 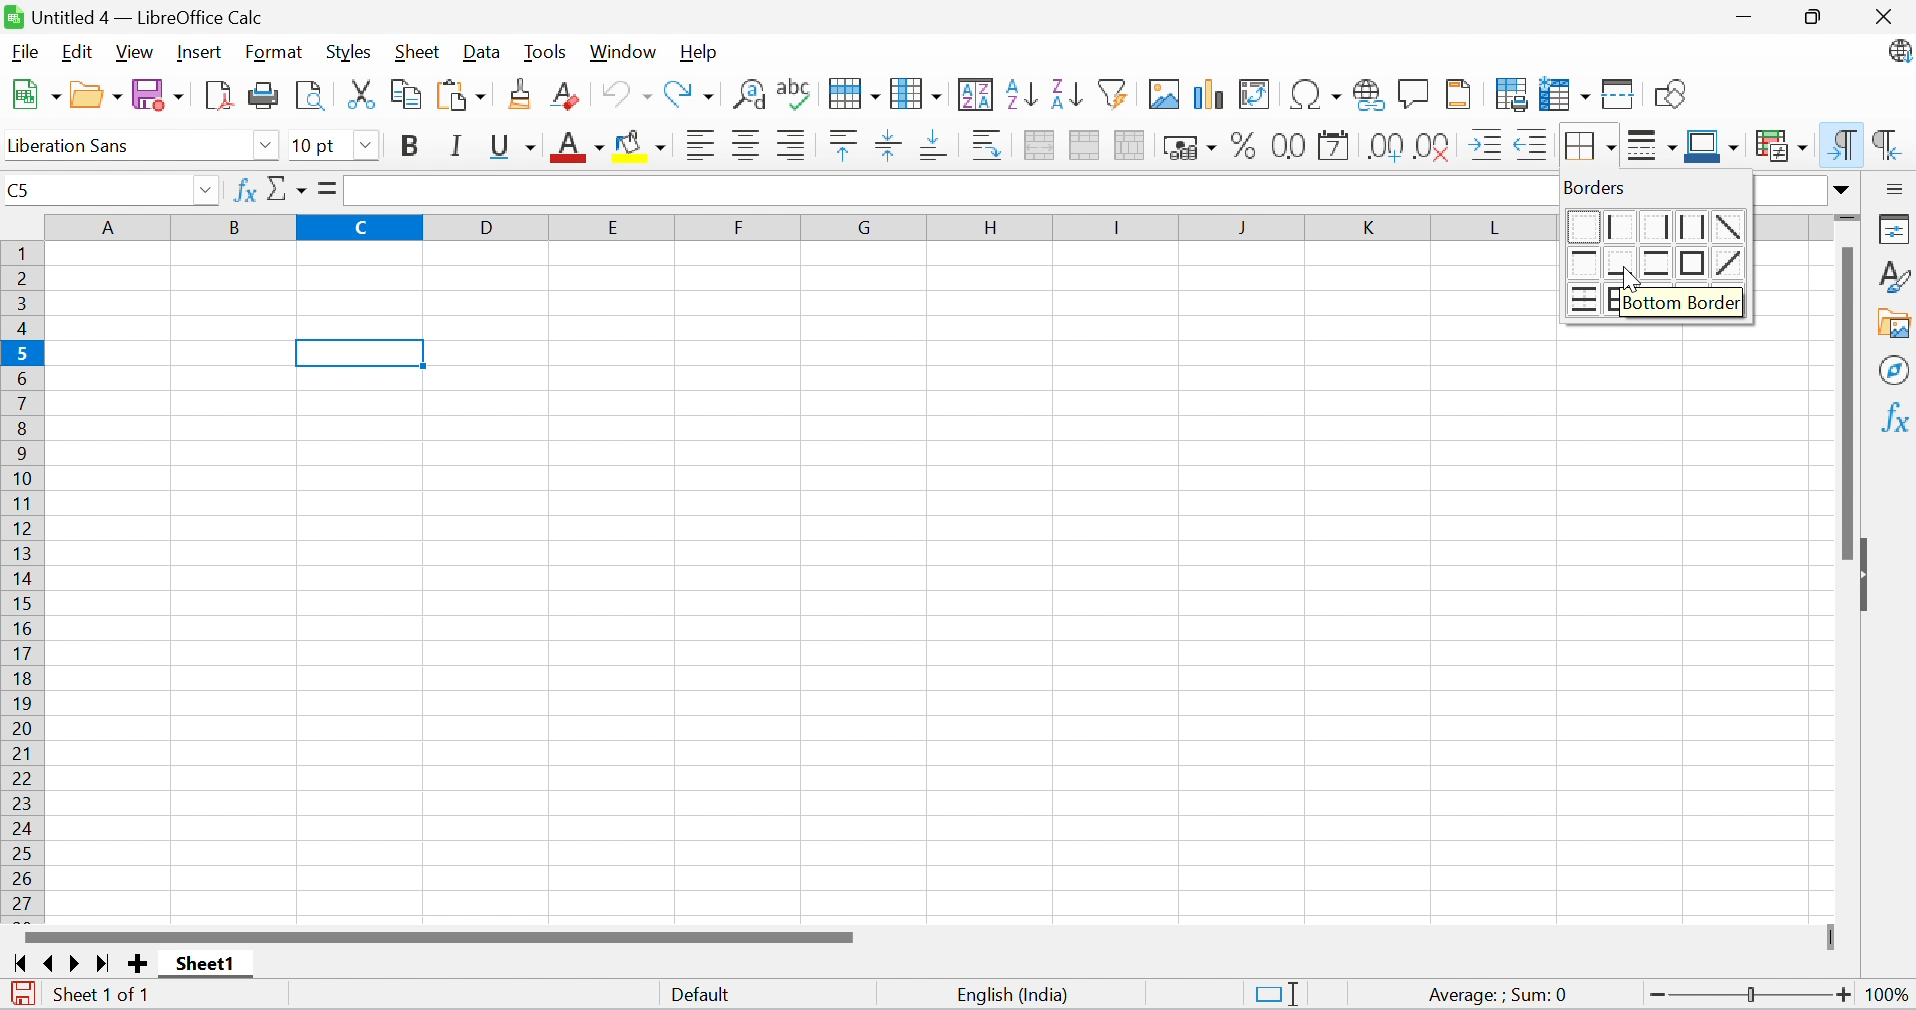 What do you see at coordinates (407, 93) in the screenshot?
I see `Copy` at bounding box center [407, 93].